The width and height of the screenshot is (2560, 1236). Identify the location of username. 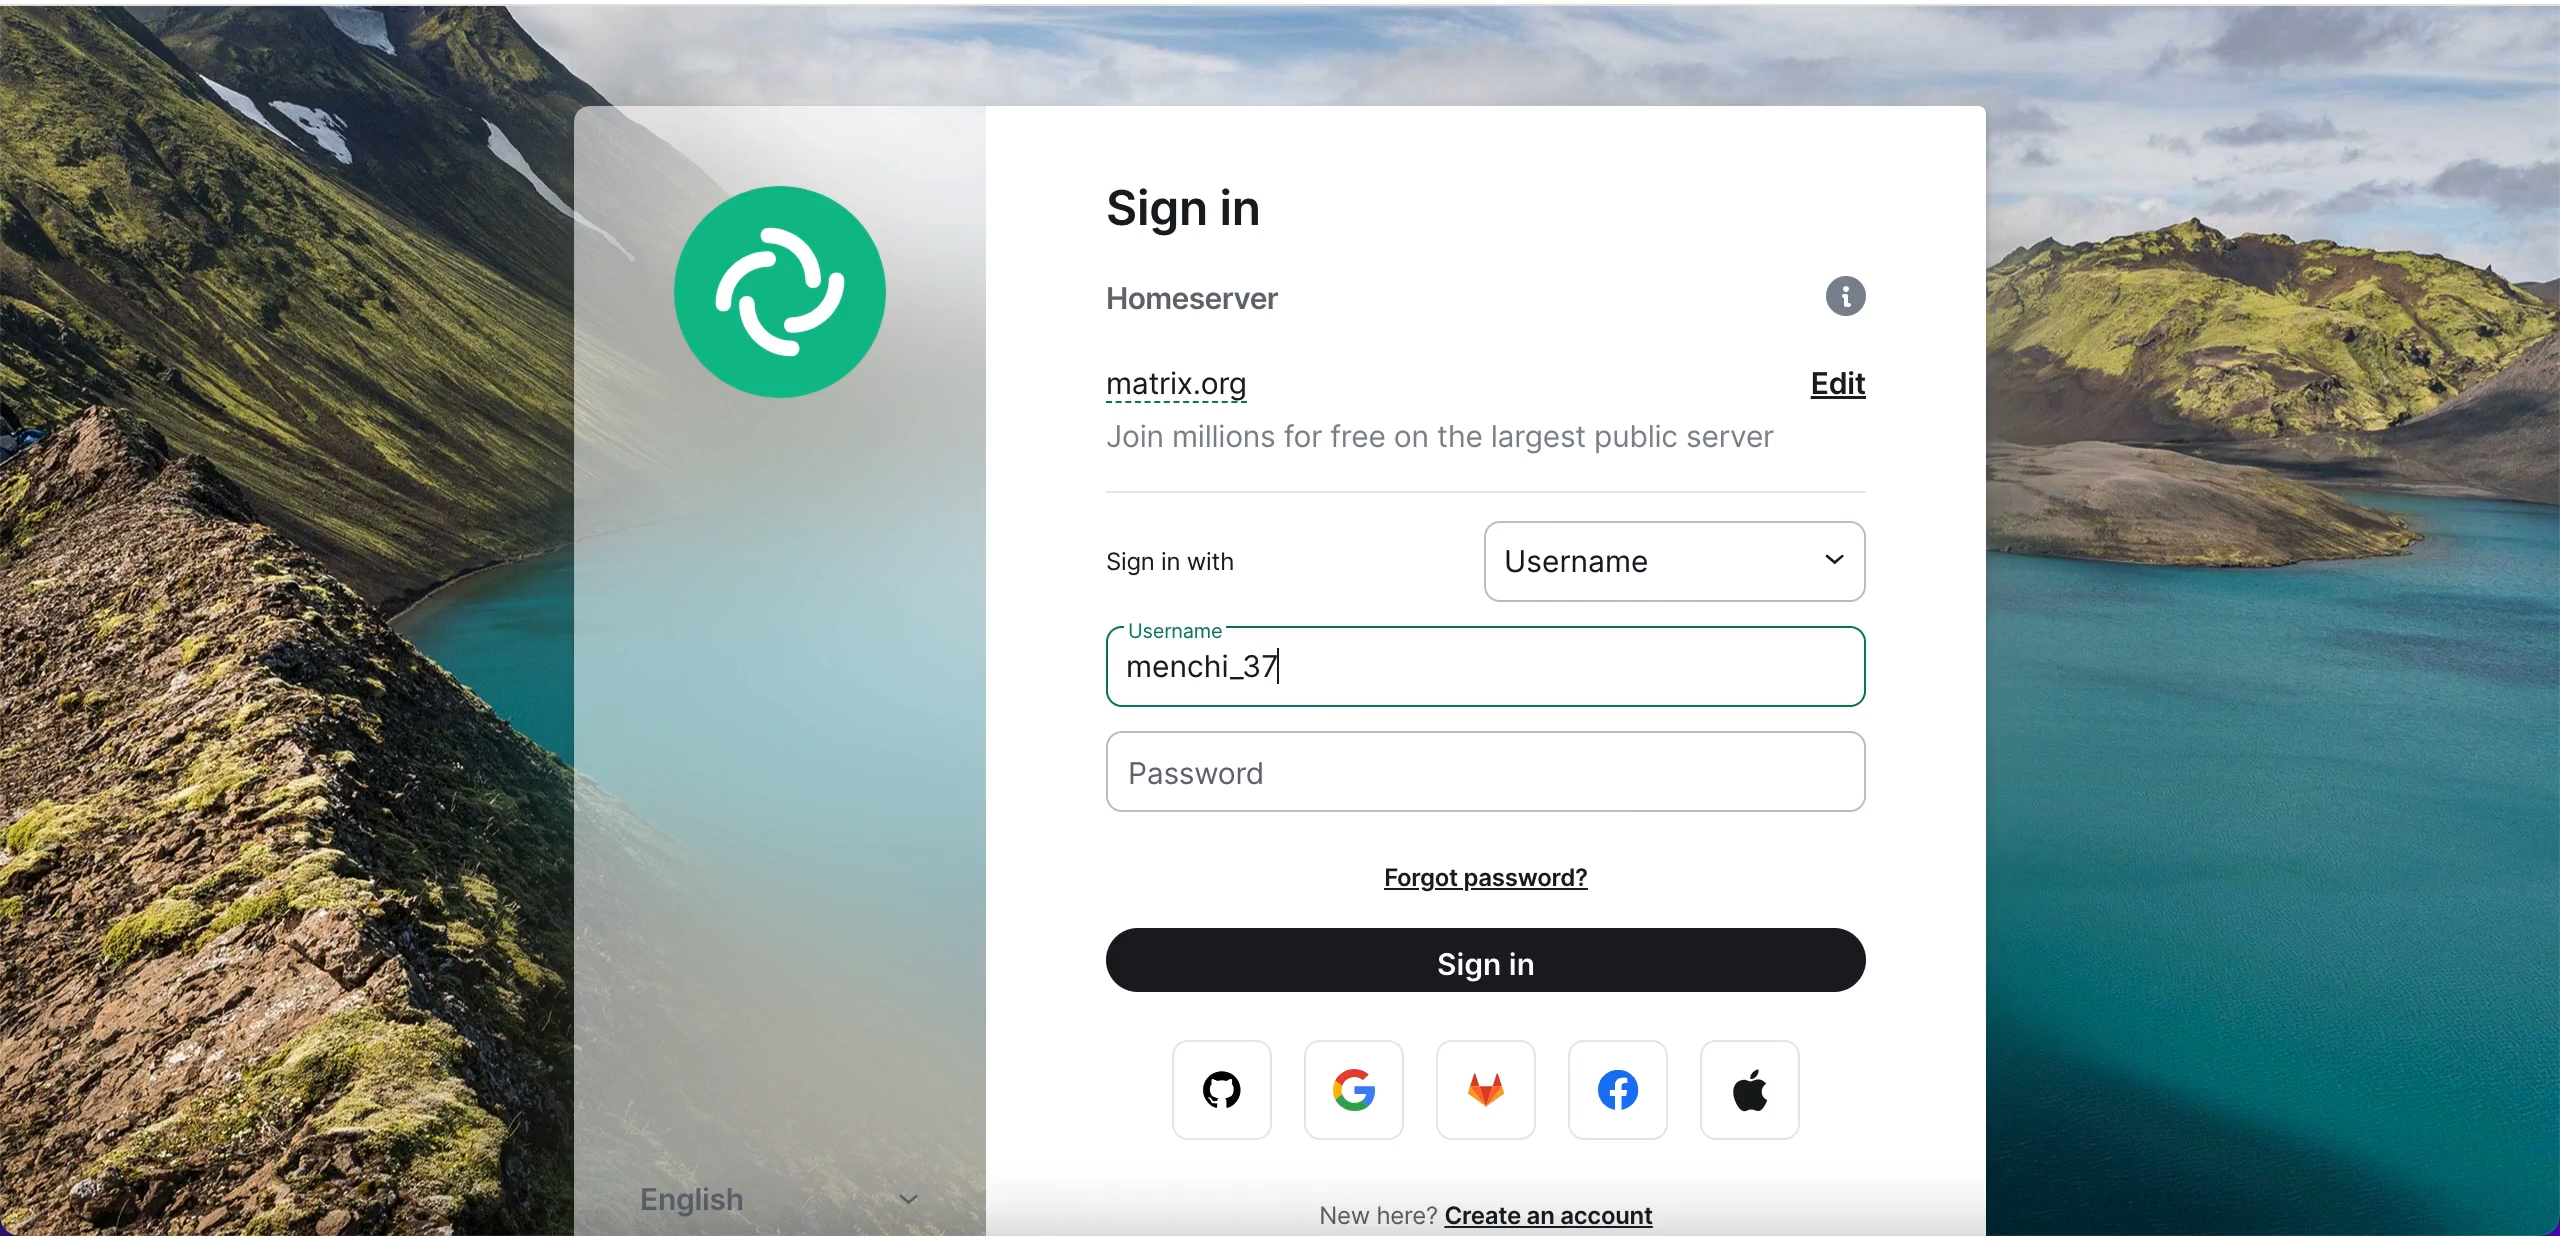
(1688, 559).